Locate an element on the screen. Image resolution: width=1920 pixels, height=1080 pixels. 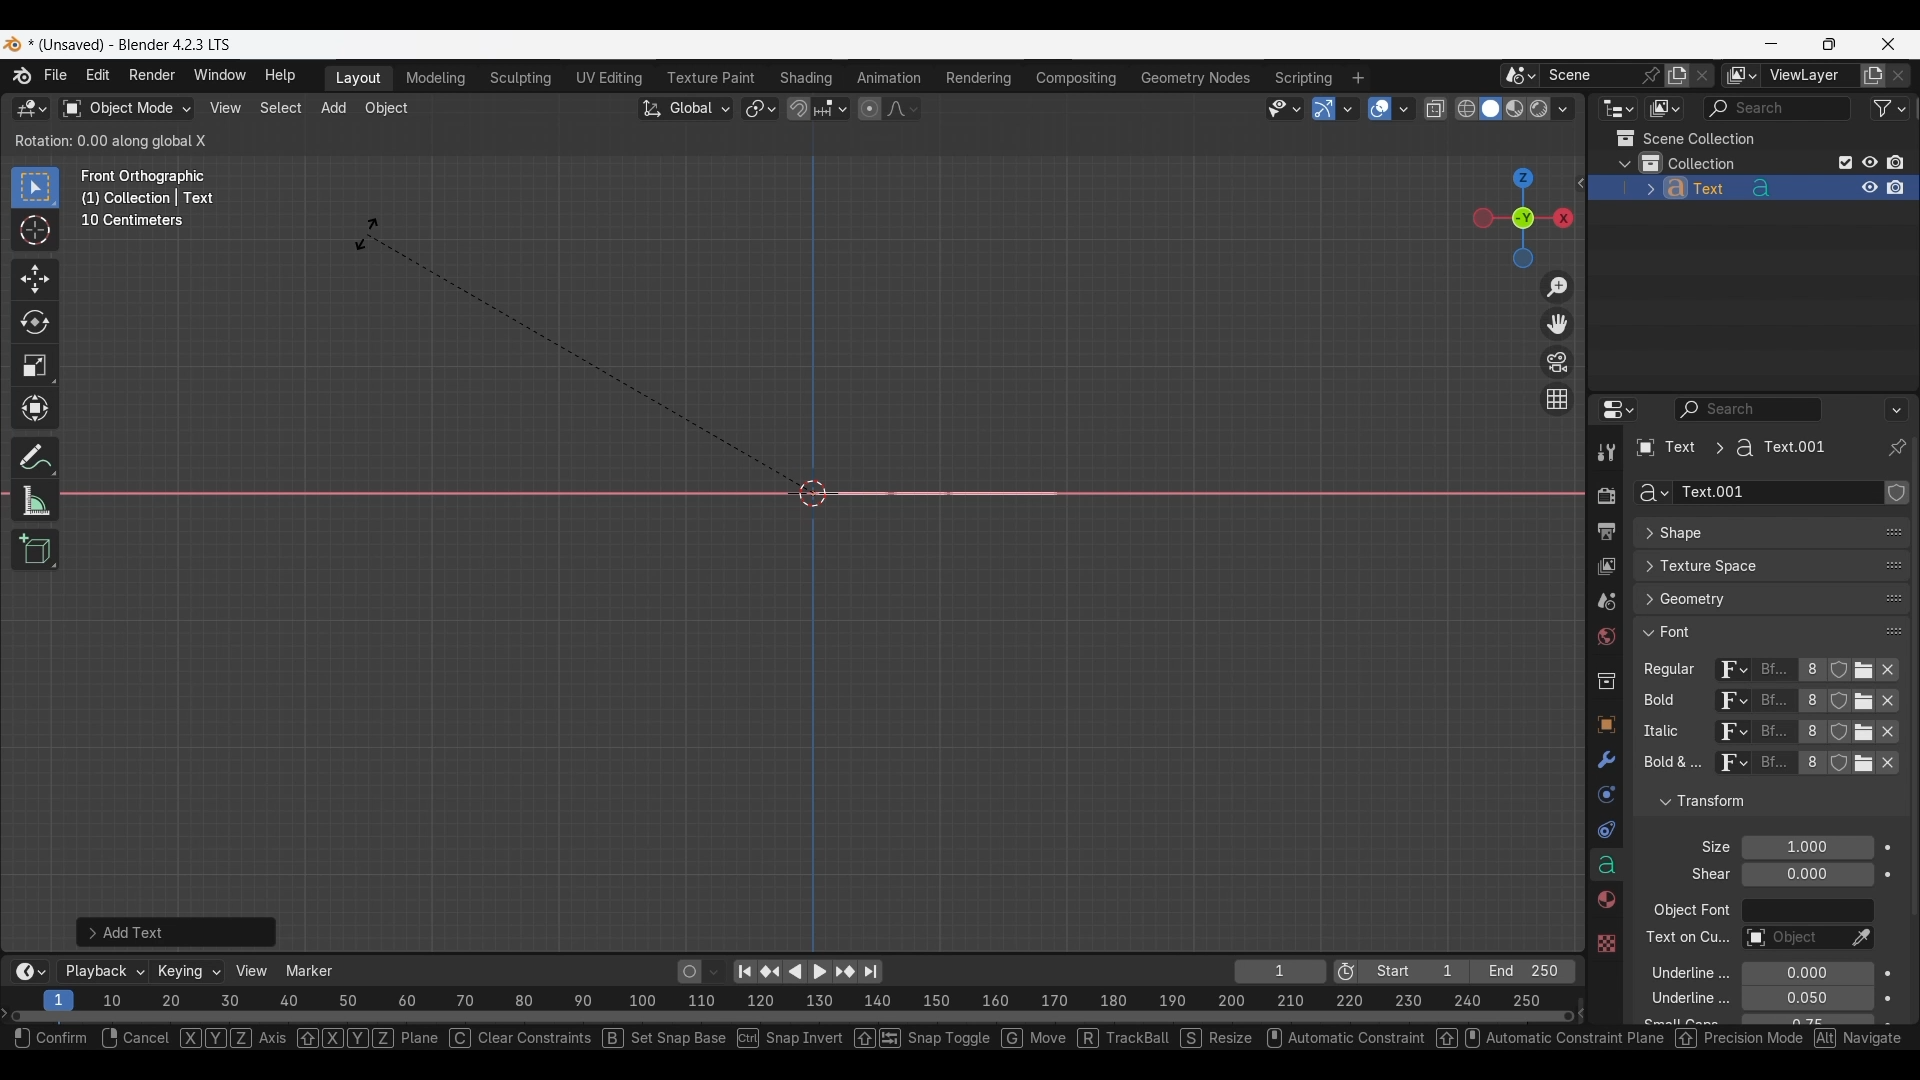
Data, current selection is located at coordinates (1606, 865).